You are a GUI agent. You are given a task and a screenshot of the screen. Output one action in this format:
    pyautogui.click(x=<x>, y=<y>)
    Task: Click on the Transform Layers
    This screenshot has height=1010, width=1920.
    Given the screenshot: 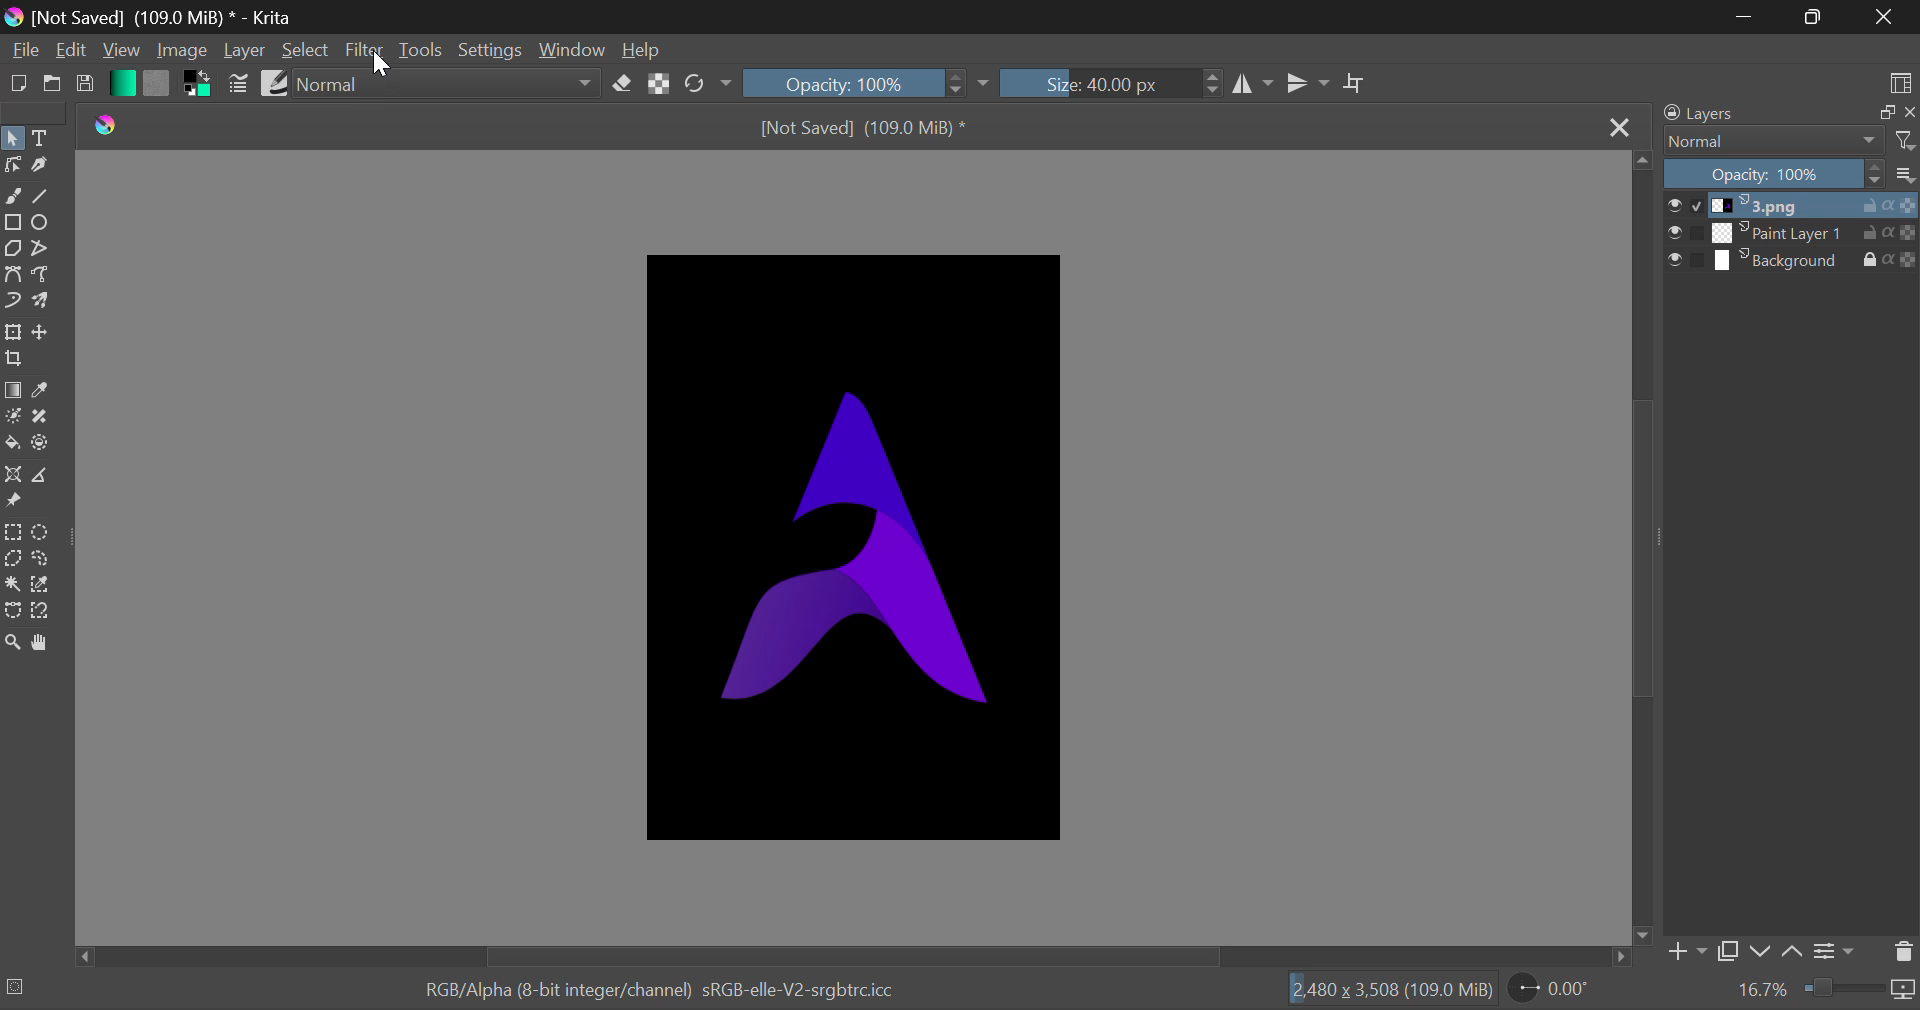 What is the action you would take?
    pyautogui.click(x=13, y=333)
    